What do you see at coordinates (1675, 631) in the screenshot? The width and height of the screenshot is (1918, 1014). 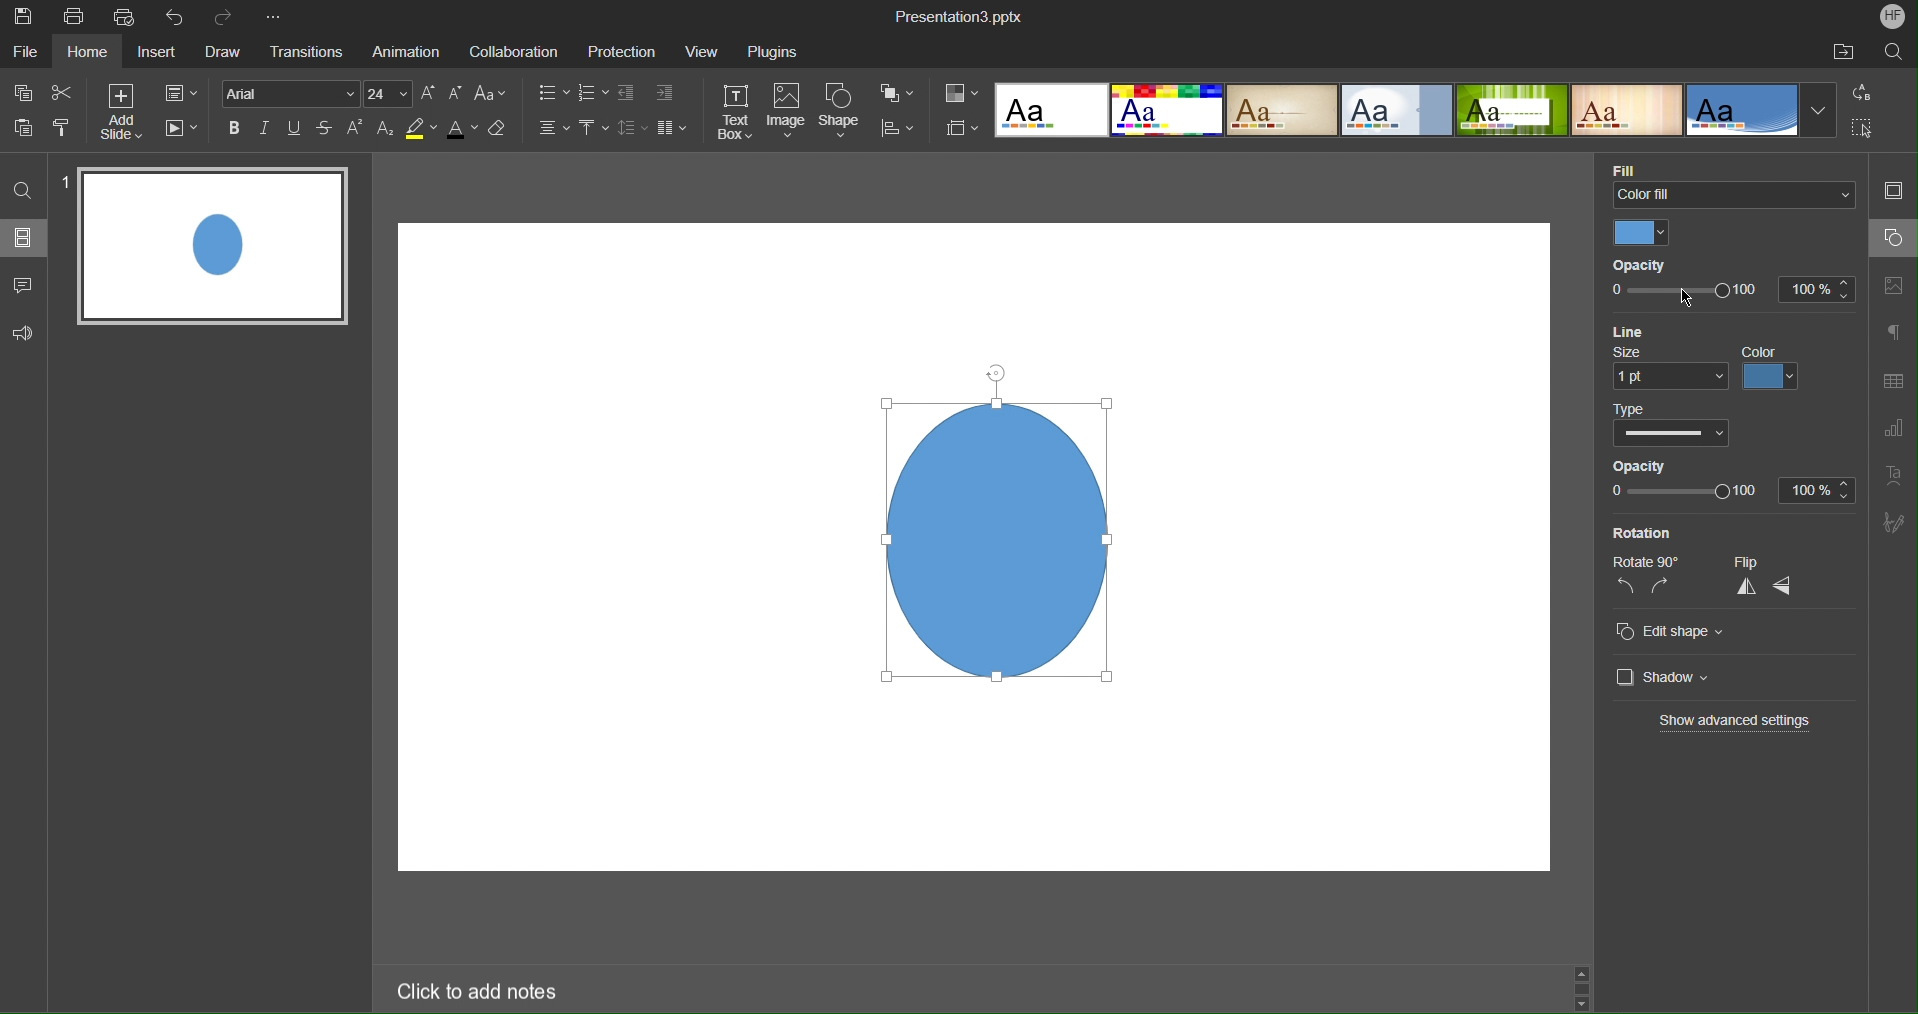 I see `Edit Shape` at bounding box center [1675, 631].